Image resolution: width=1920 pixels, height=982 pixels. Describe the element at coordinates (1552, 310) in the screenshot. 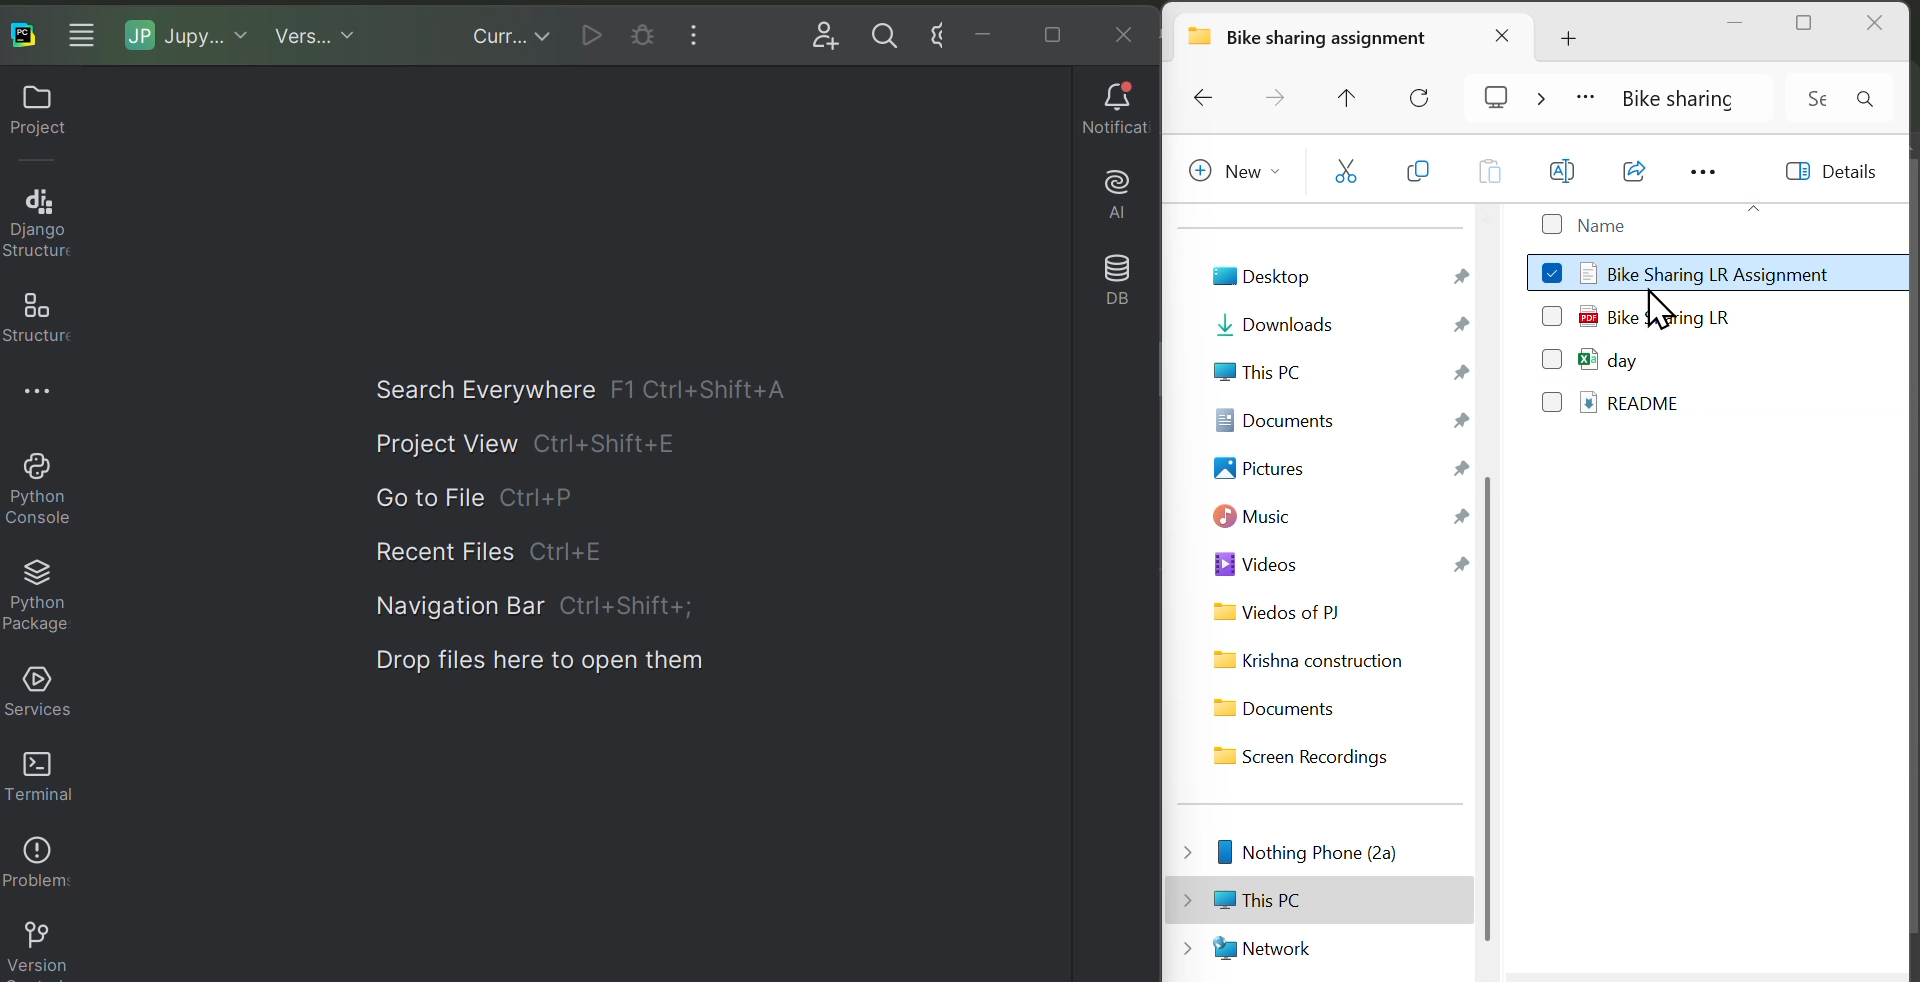

I see `checkbox` at that location.